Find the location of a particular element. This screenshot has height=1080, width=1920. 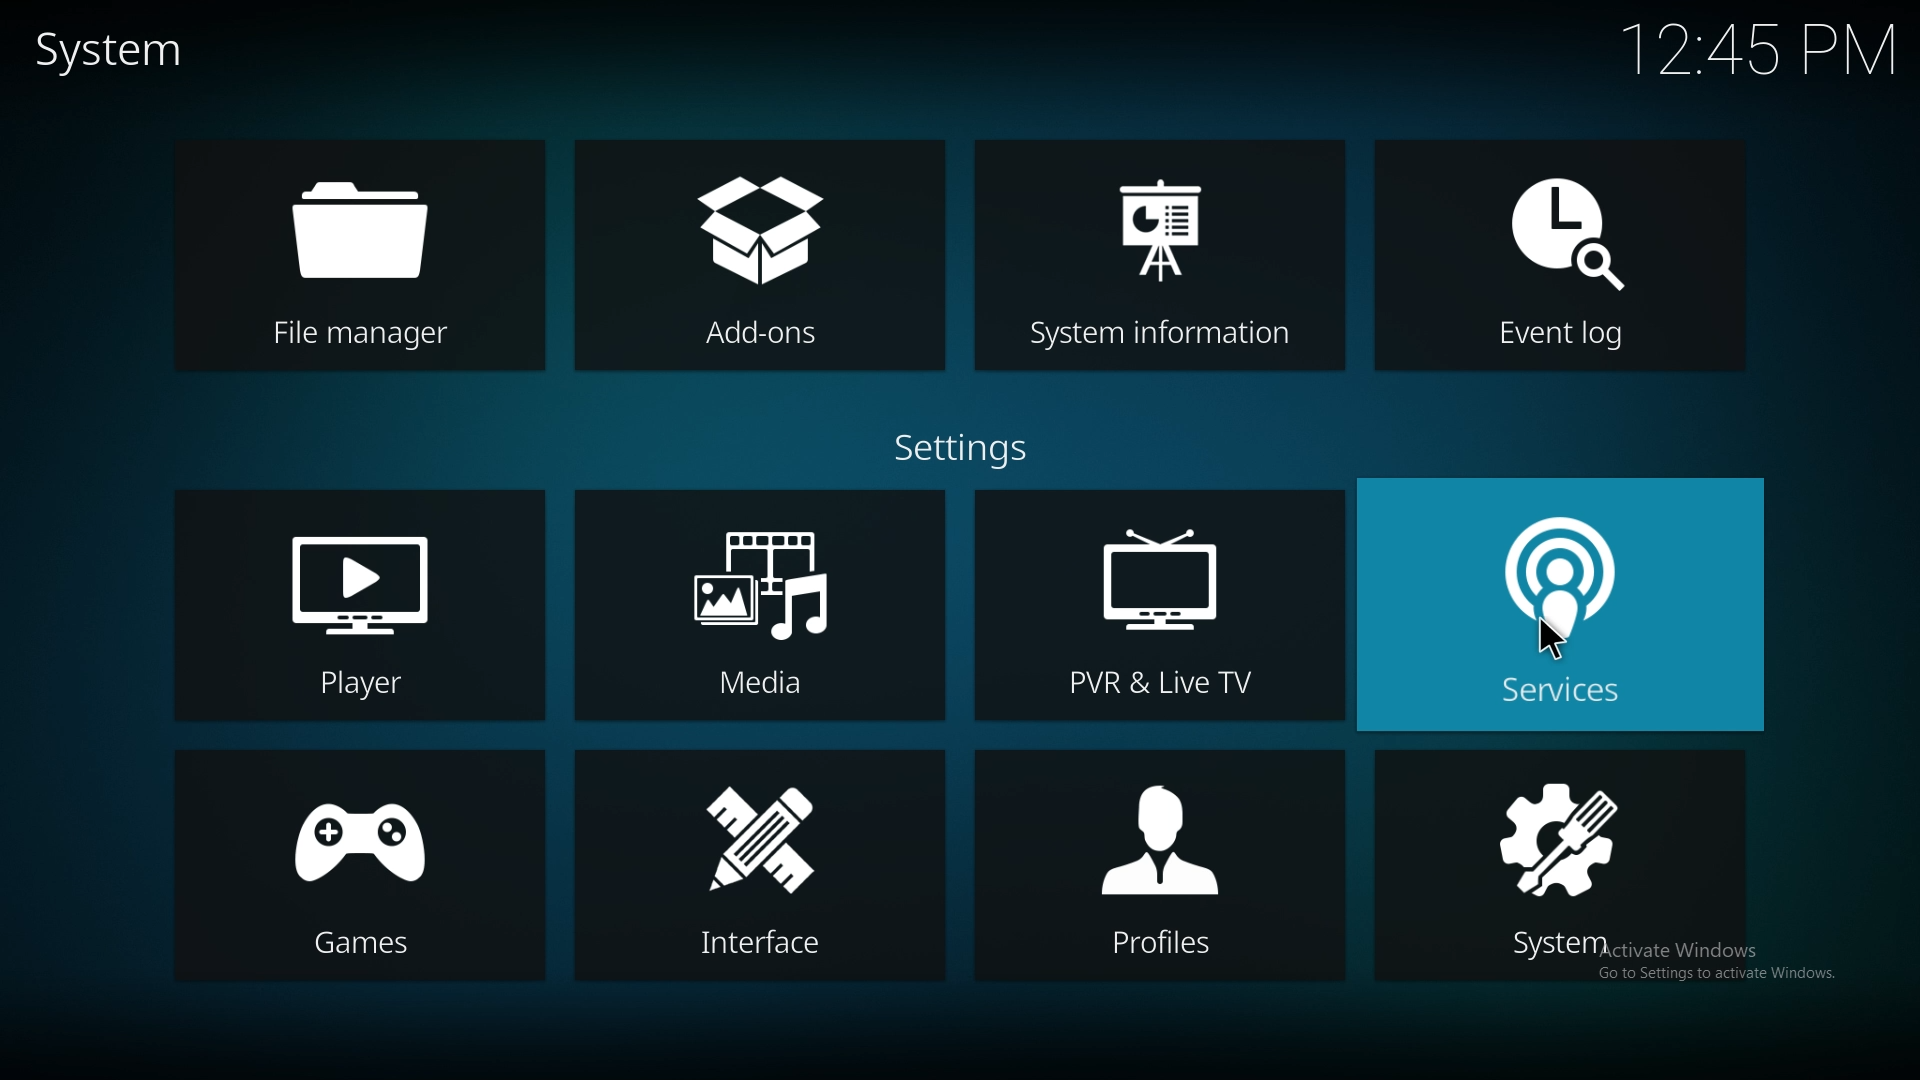

player is located at coordinates (361, 608).